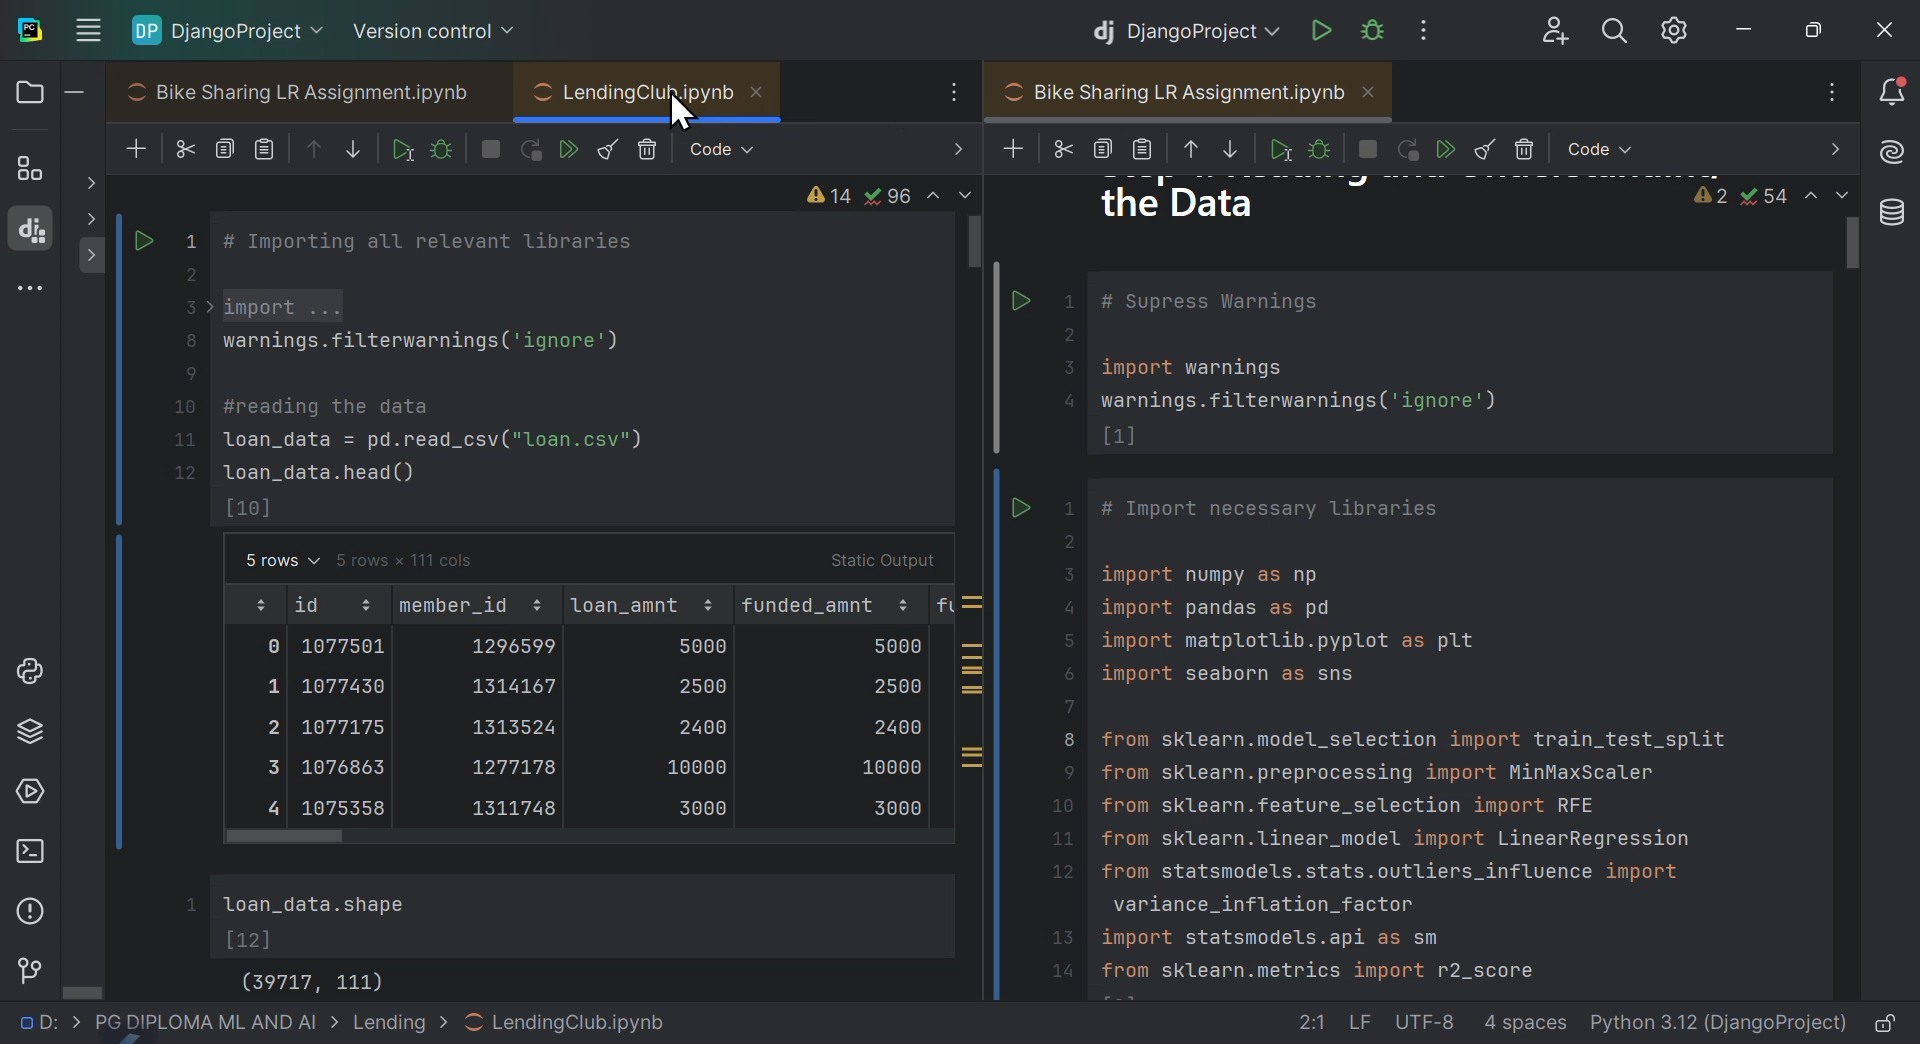  I want to click on cut , so click(184, 143).